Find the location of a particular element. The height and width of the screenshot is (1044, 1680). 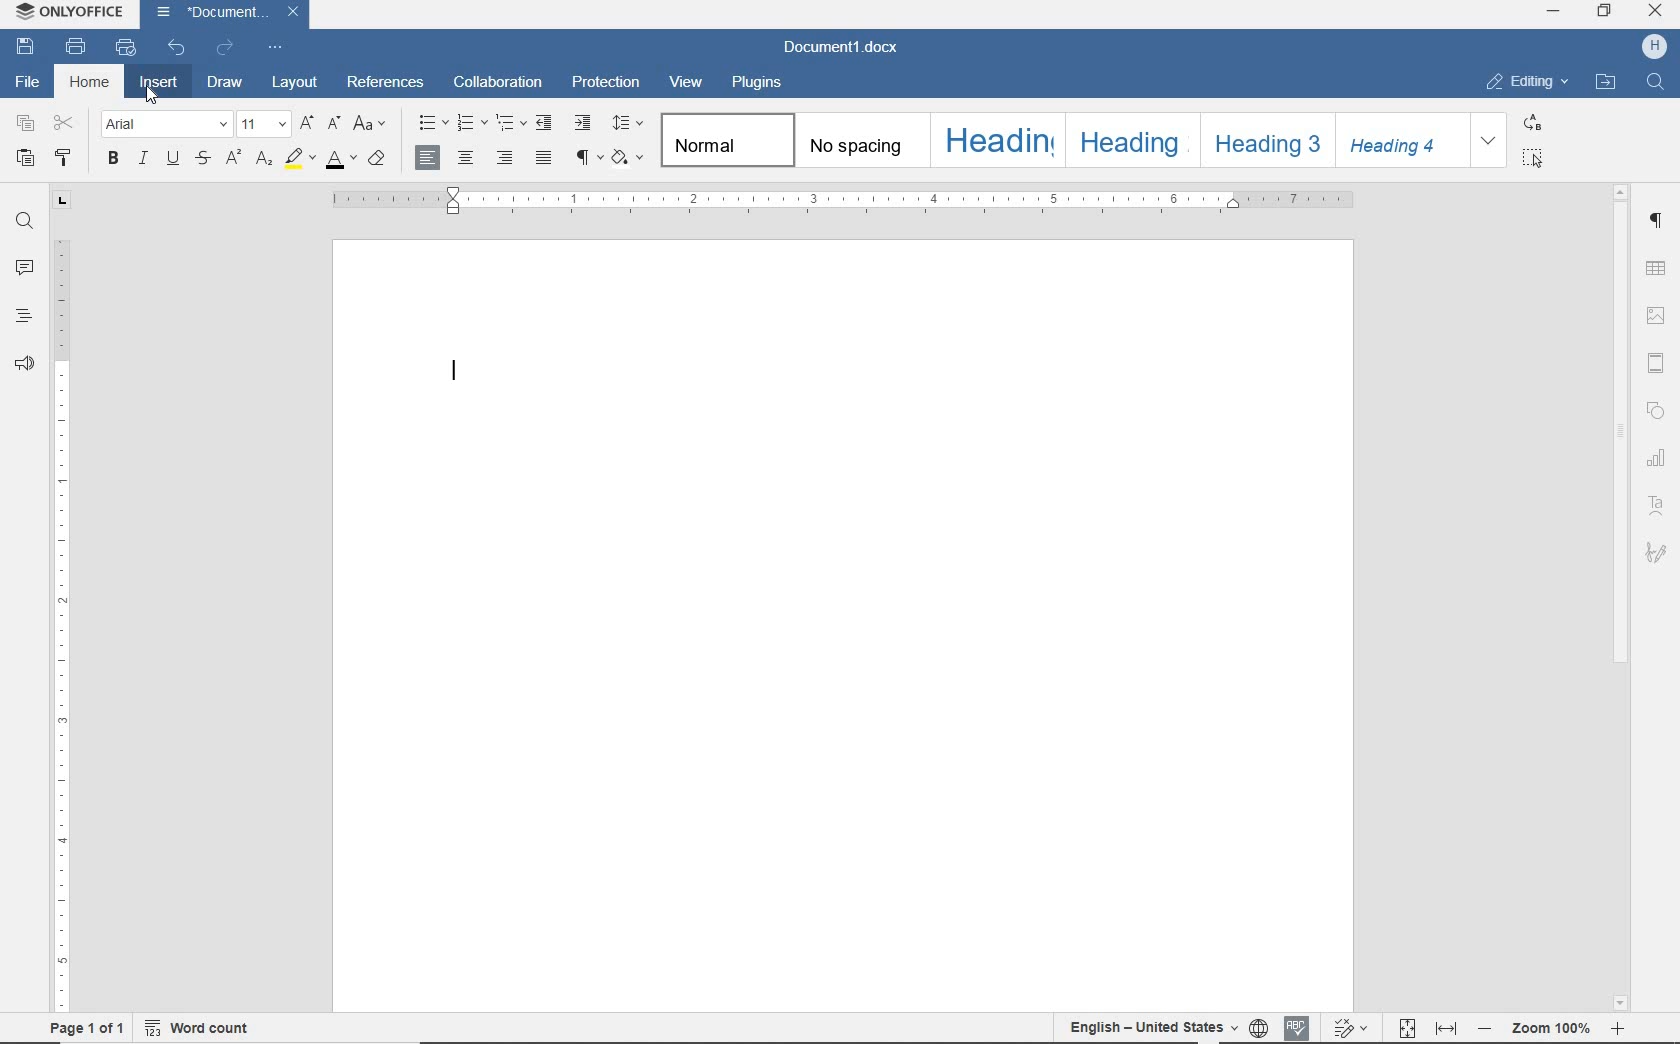

increase indent is located at coordinates (583, 122).